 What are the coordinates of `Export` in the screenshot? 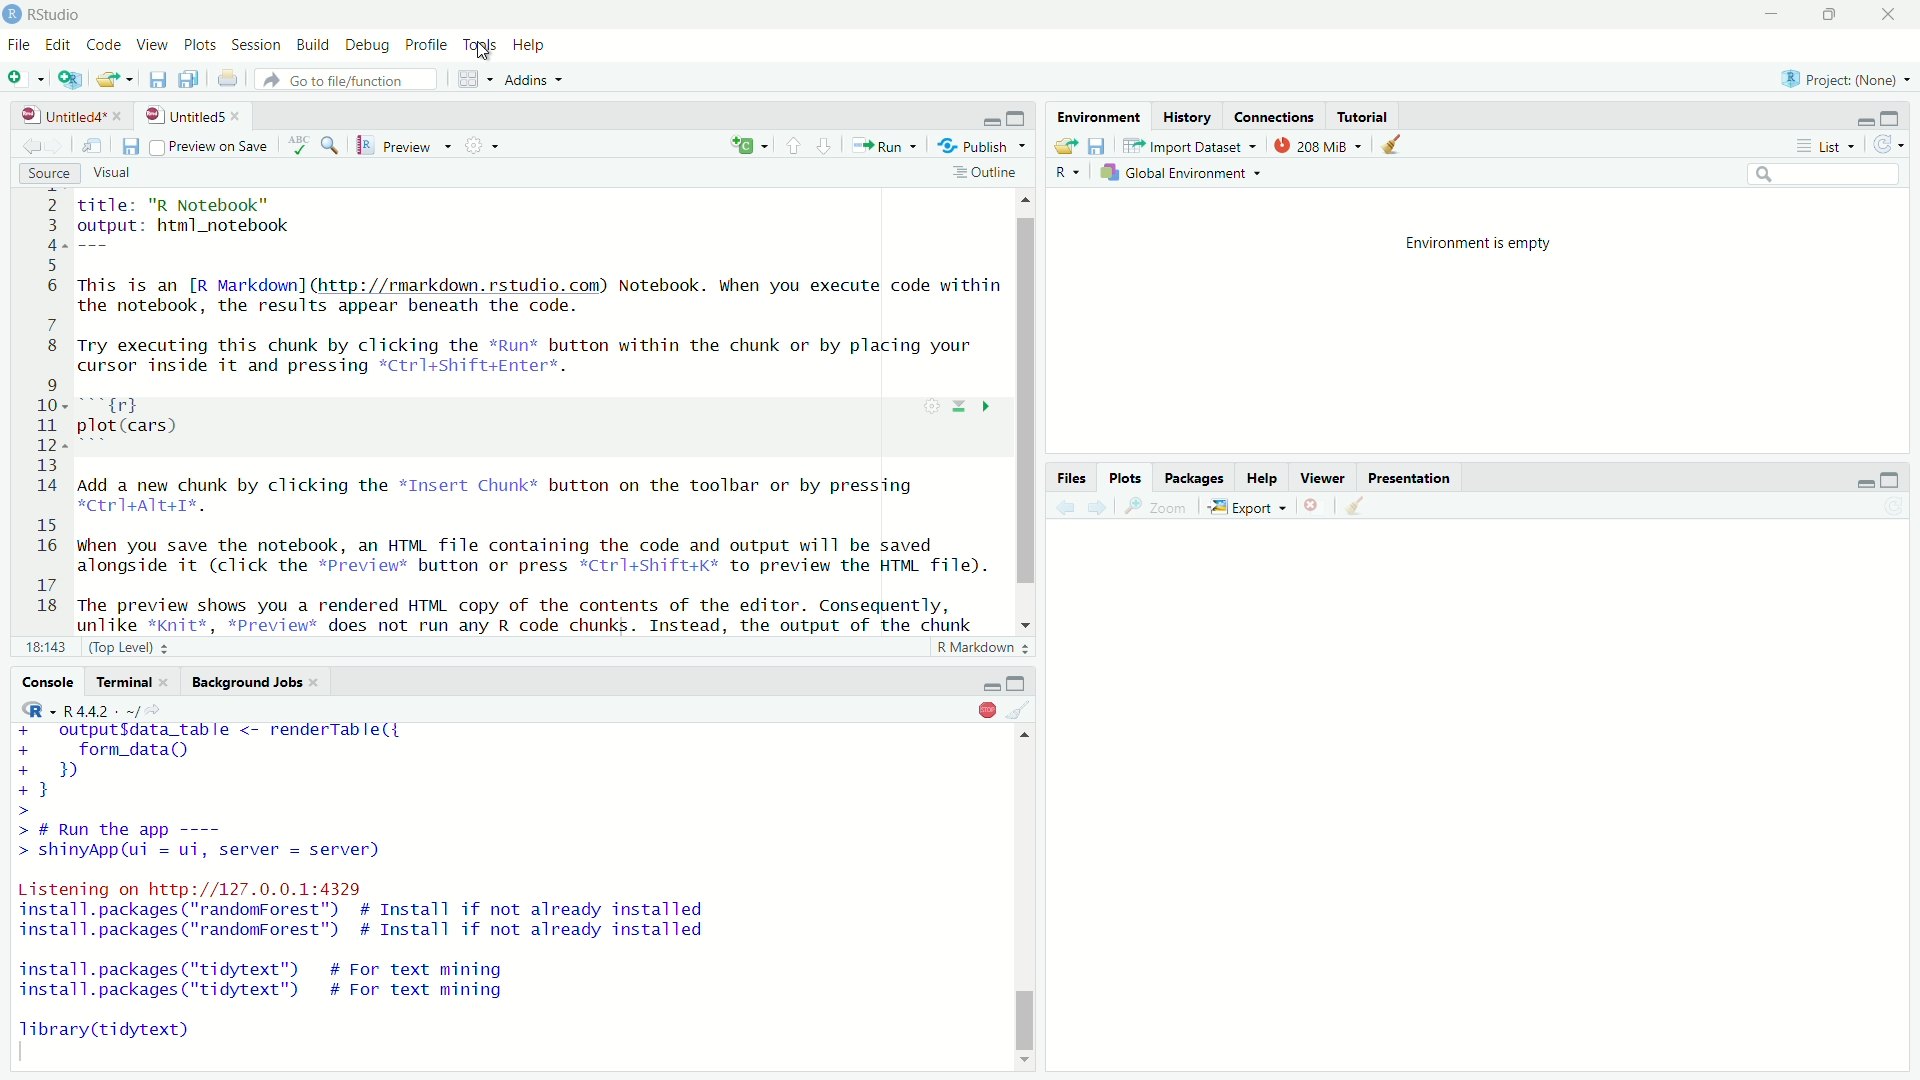 It's located at (1250, 508).